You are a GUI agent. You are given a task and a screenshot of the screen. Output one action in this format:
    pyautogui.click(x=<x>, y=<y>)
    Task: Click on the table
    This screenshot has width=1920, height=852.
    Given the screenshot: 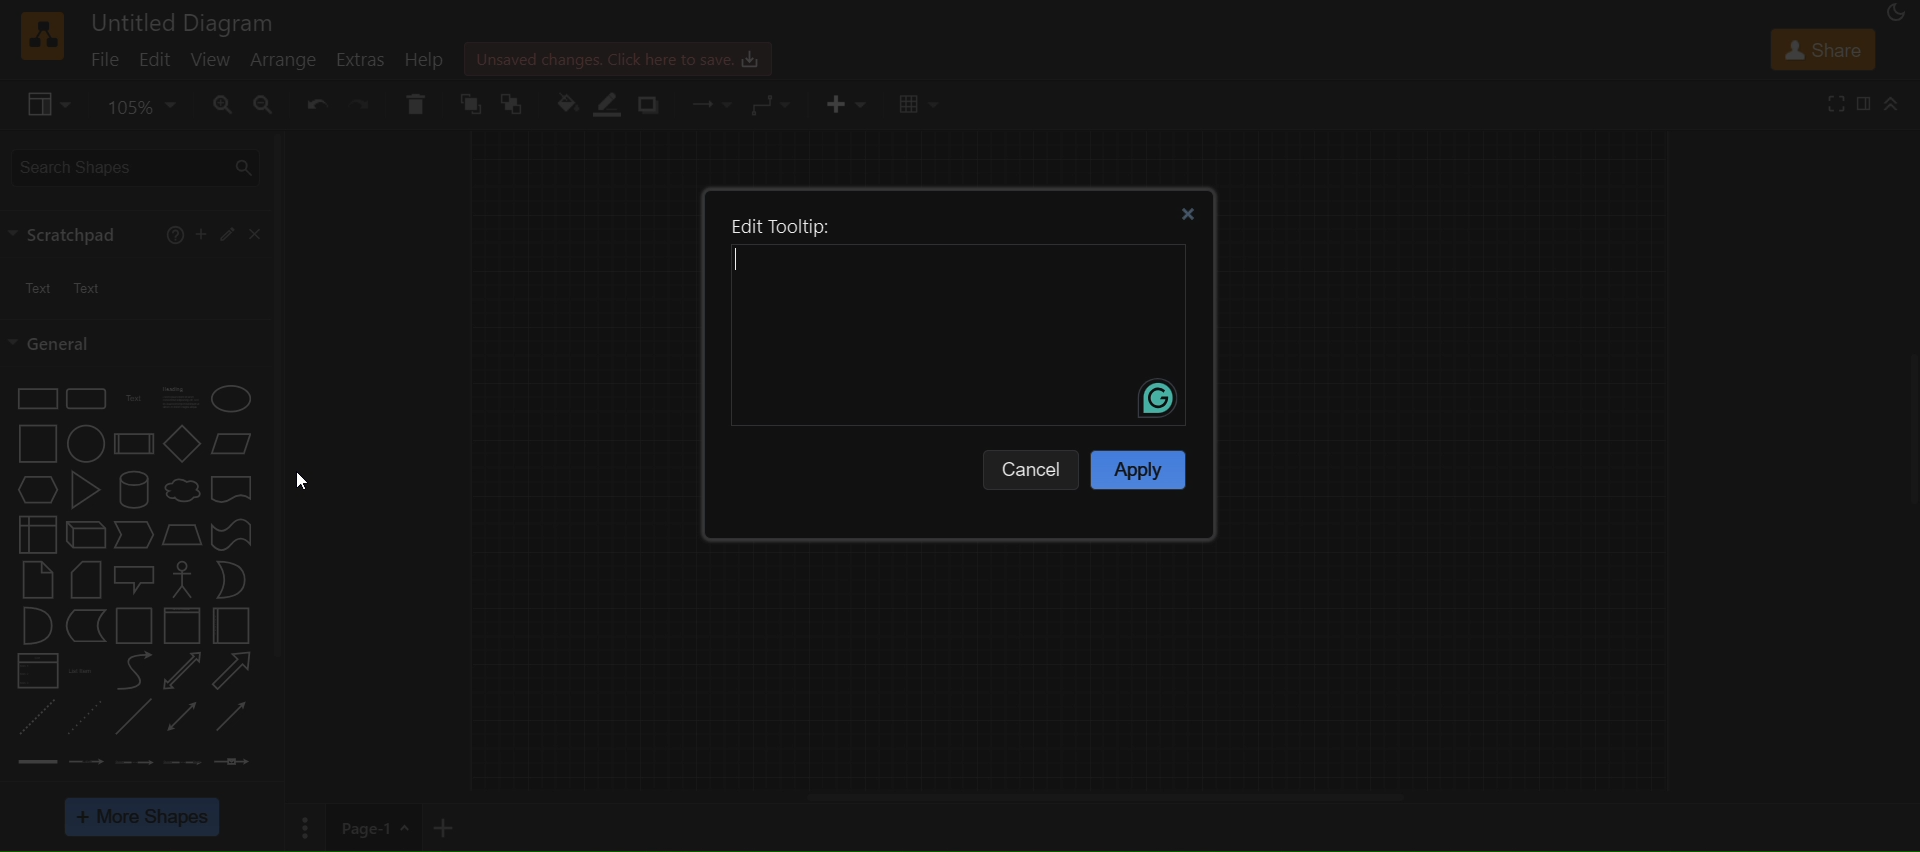 What is the action you would take?
    pyautogui.click(x=920, y=105)
    